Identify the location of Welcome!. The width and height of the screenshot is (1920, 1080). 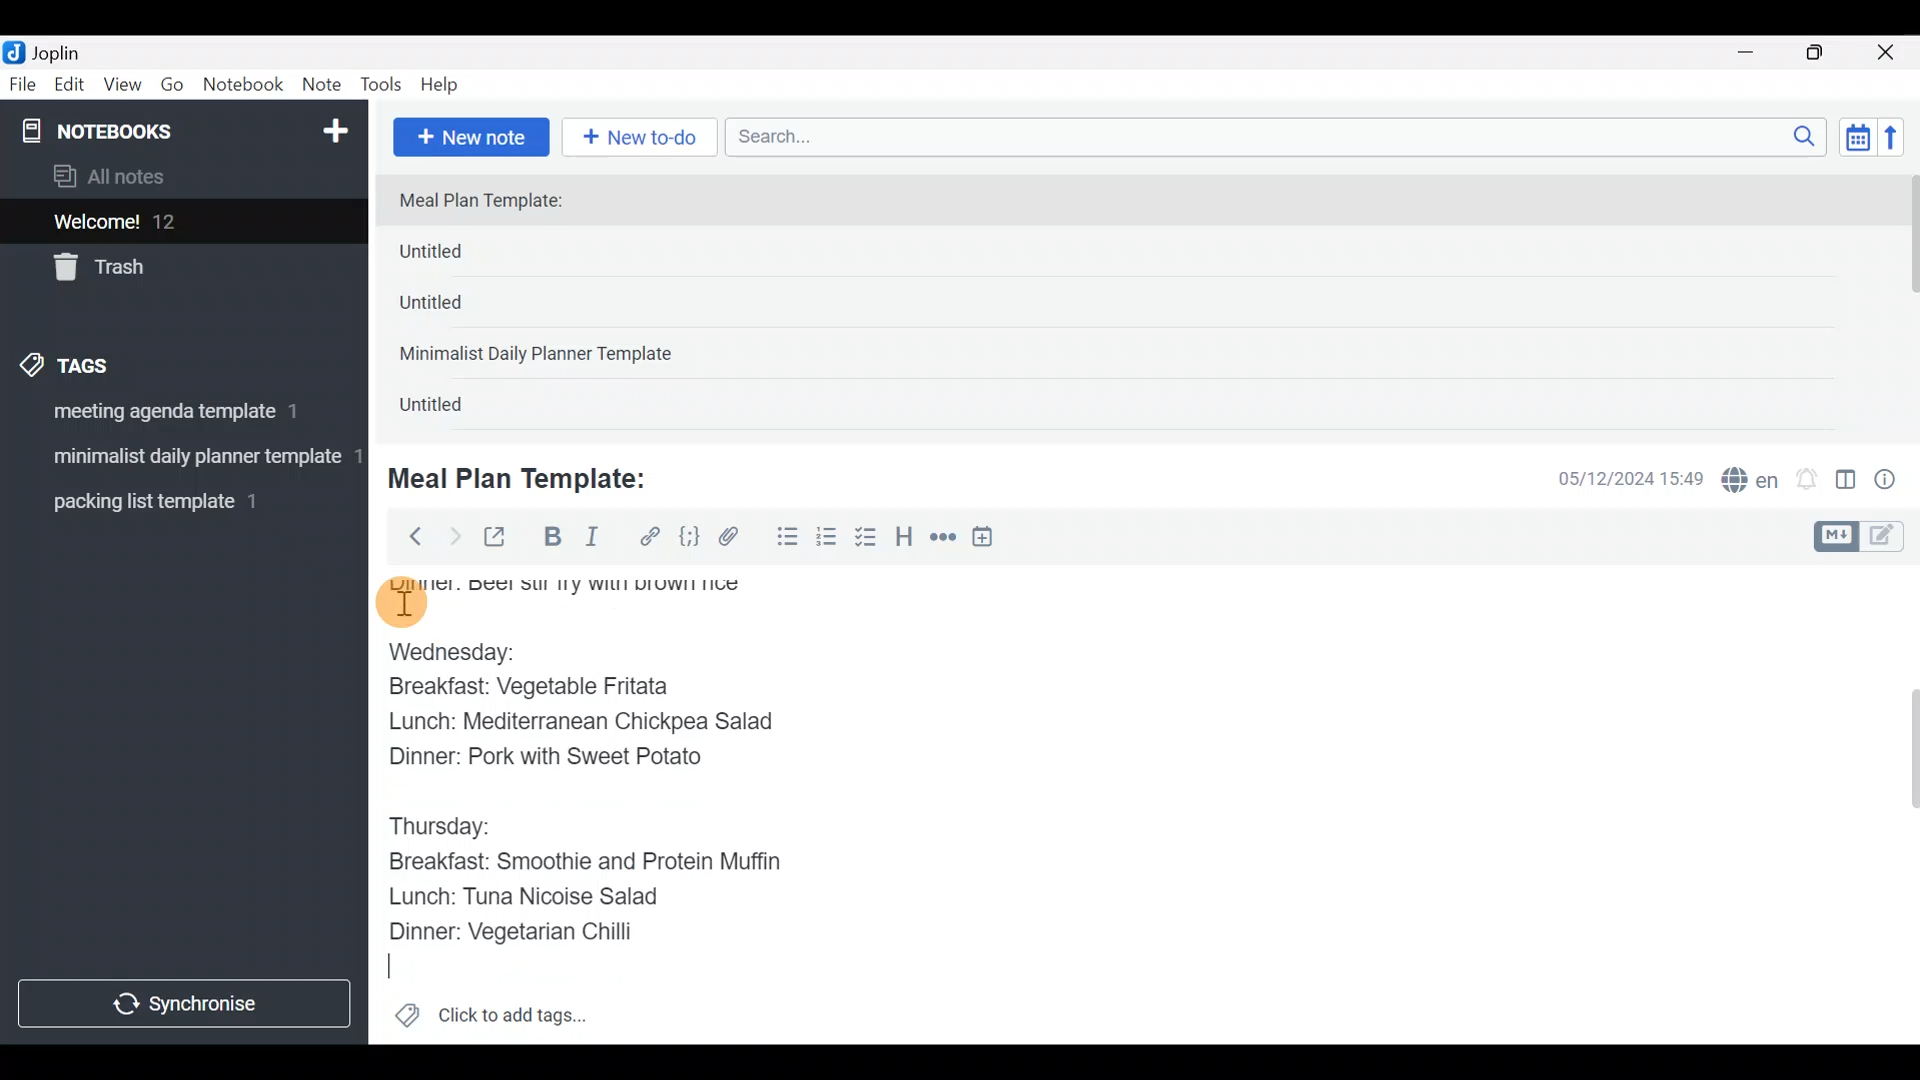
(181, 223).